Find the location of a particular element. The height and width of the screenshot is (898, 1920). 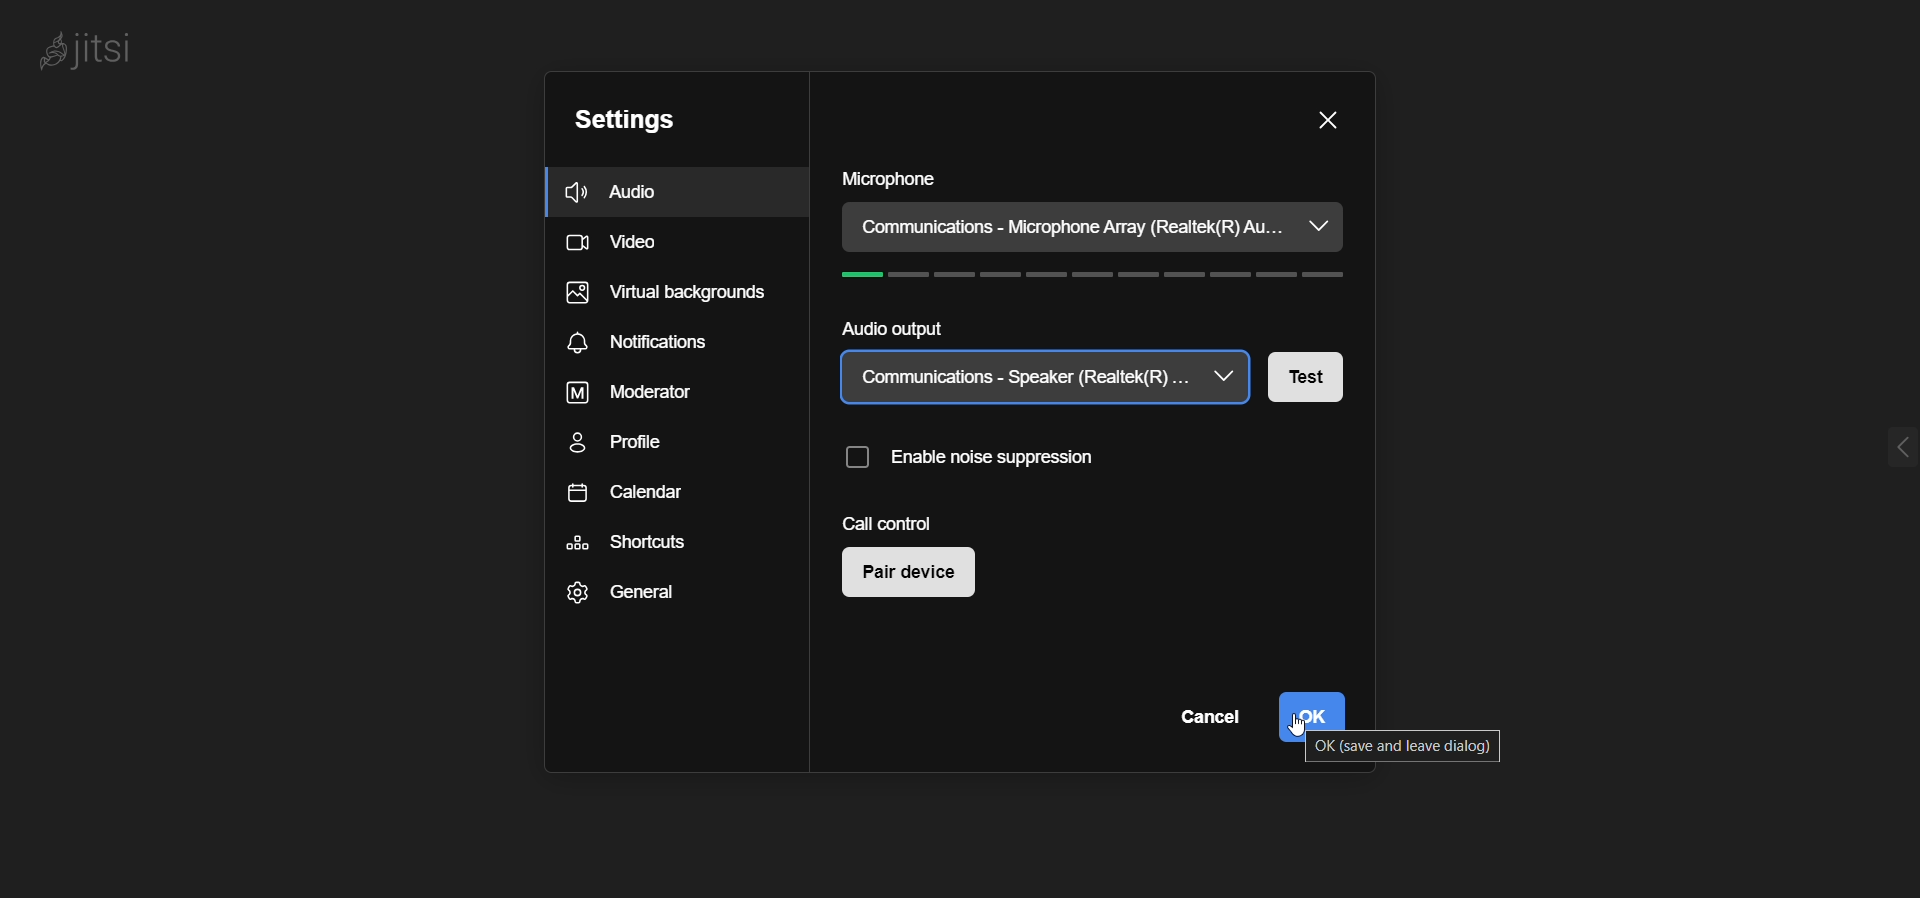

virtual backgrounds is located at coordinates (665, 298).